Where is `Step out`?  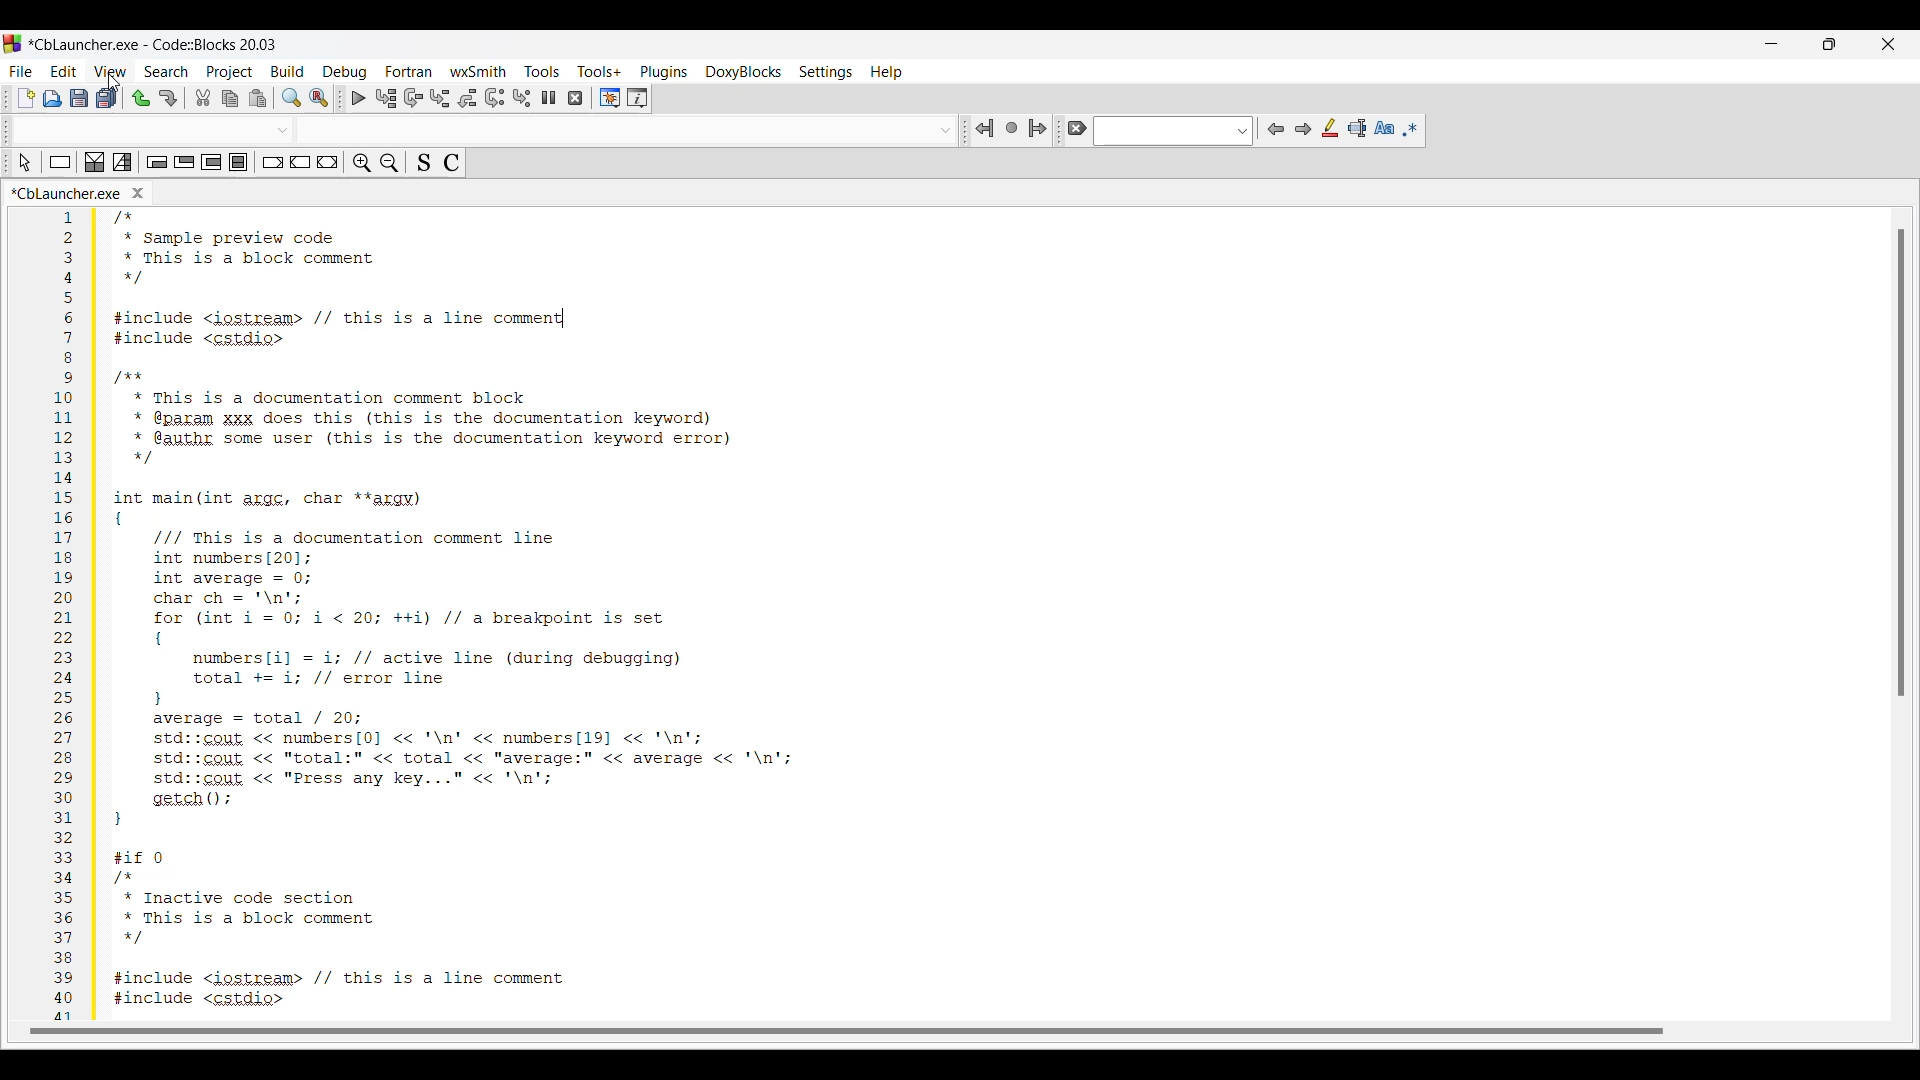 Step out is located at coordinates (467, 98).